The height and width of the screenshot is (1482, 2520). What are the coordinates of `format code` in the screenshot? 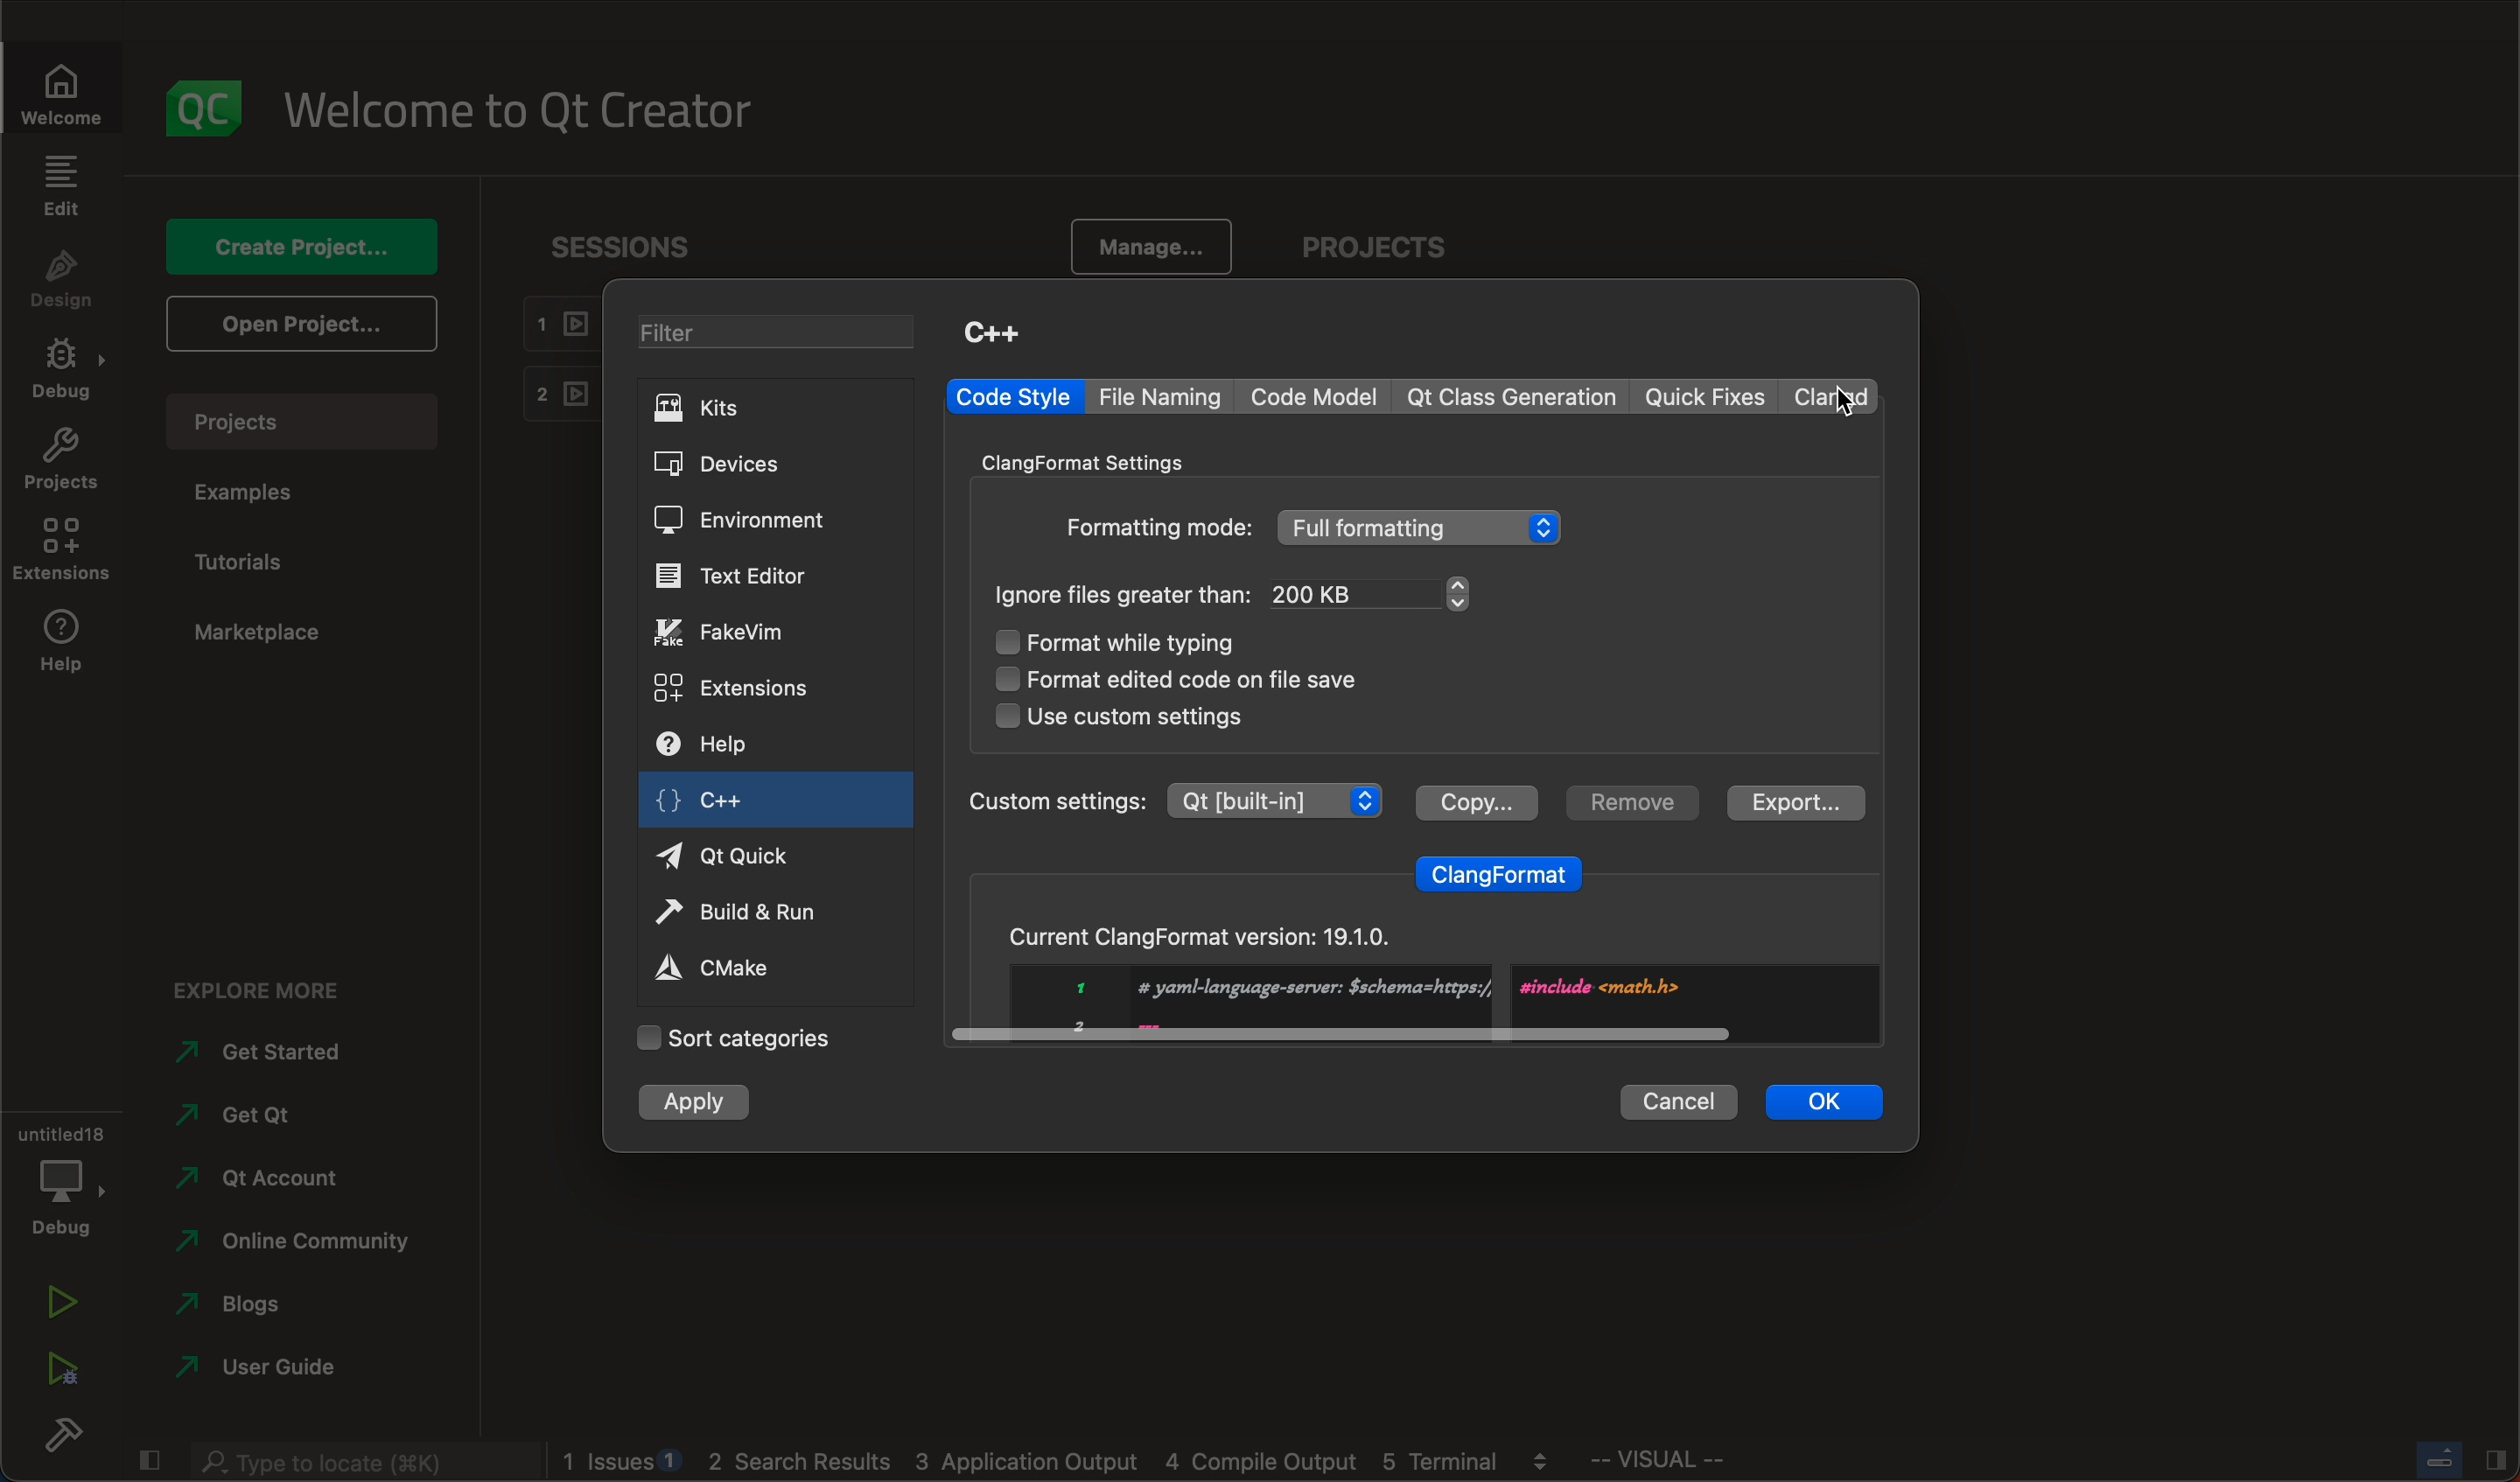 It's located at (1169, 681).